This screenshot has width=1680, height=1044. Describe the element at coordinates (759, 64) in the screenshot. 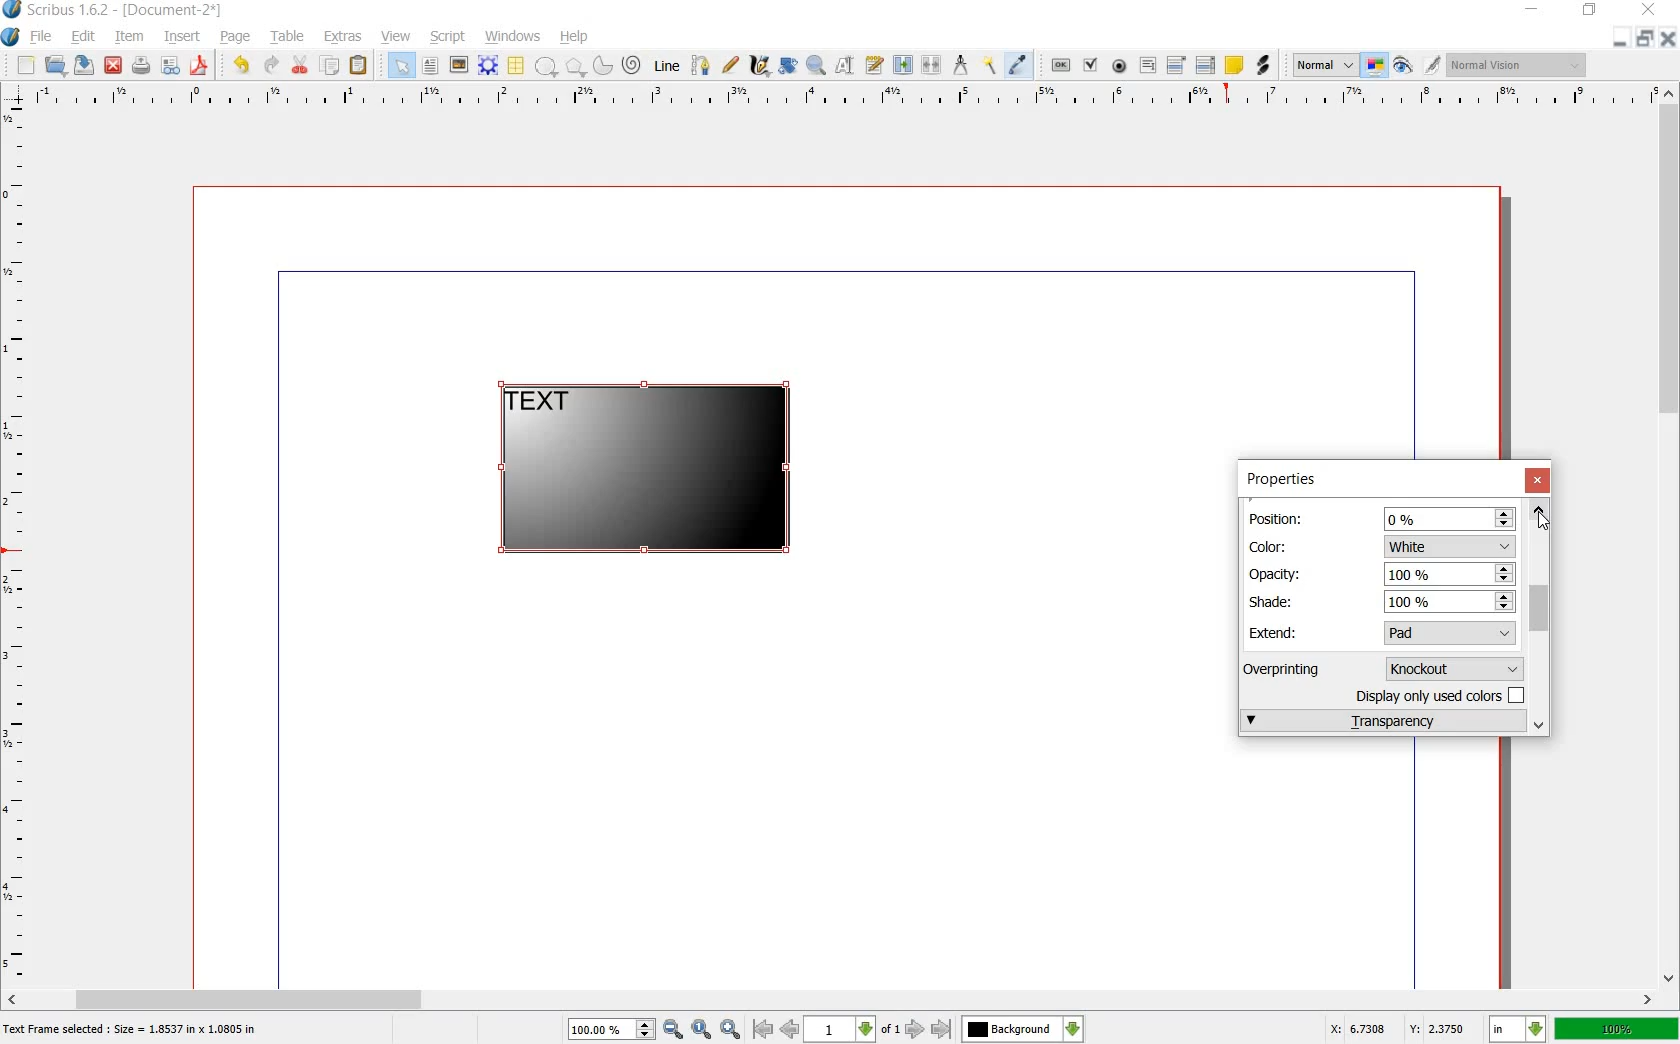

I see `calligraphic line` at that location.